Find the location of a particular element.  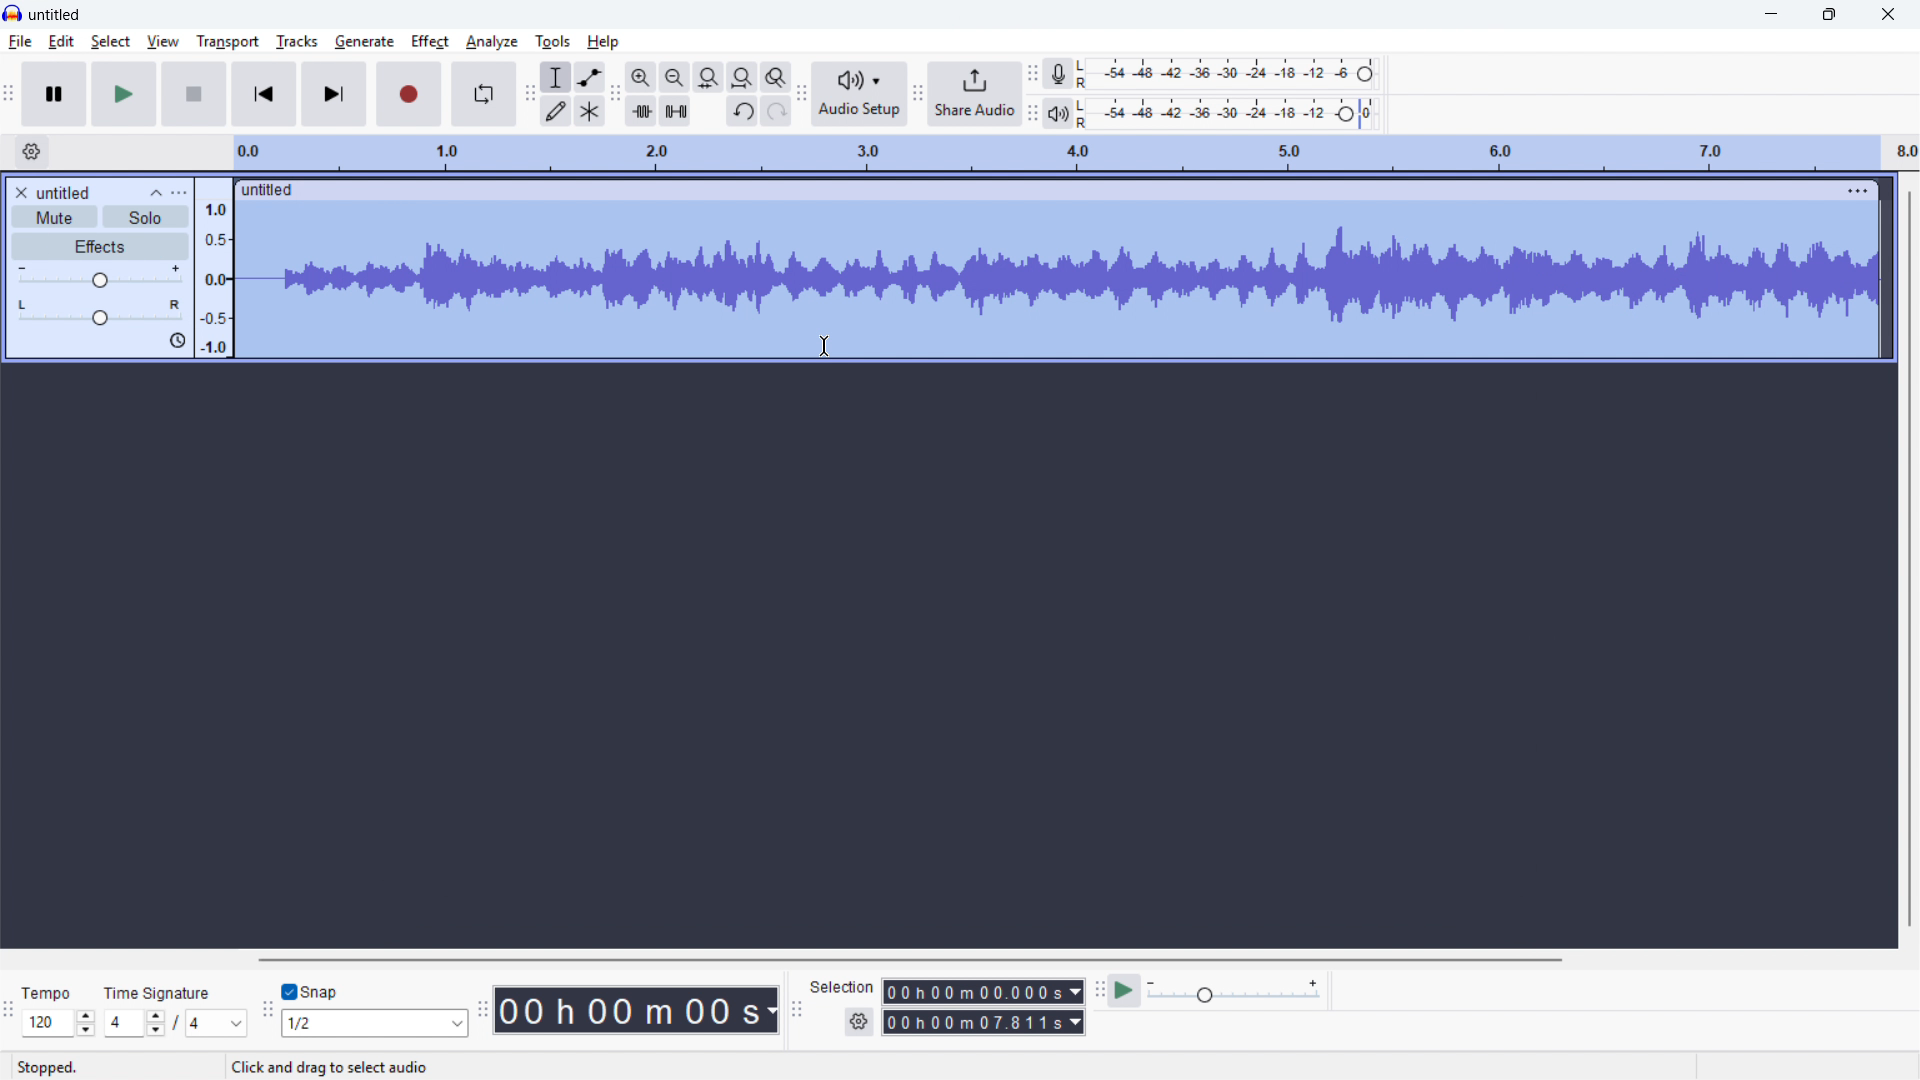

Playback level  is located at coordinates (1225, 114).